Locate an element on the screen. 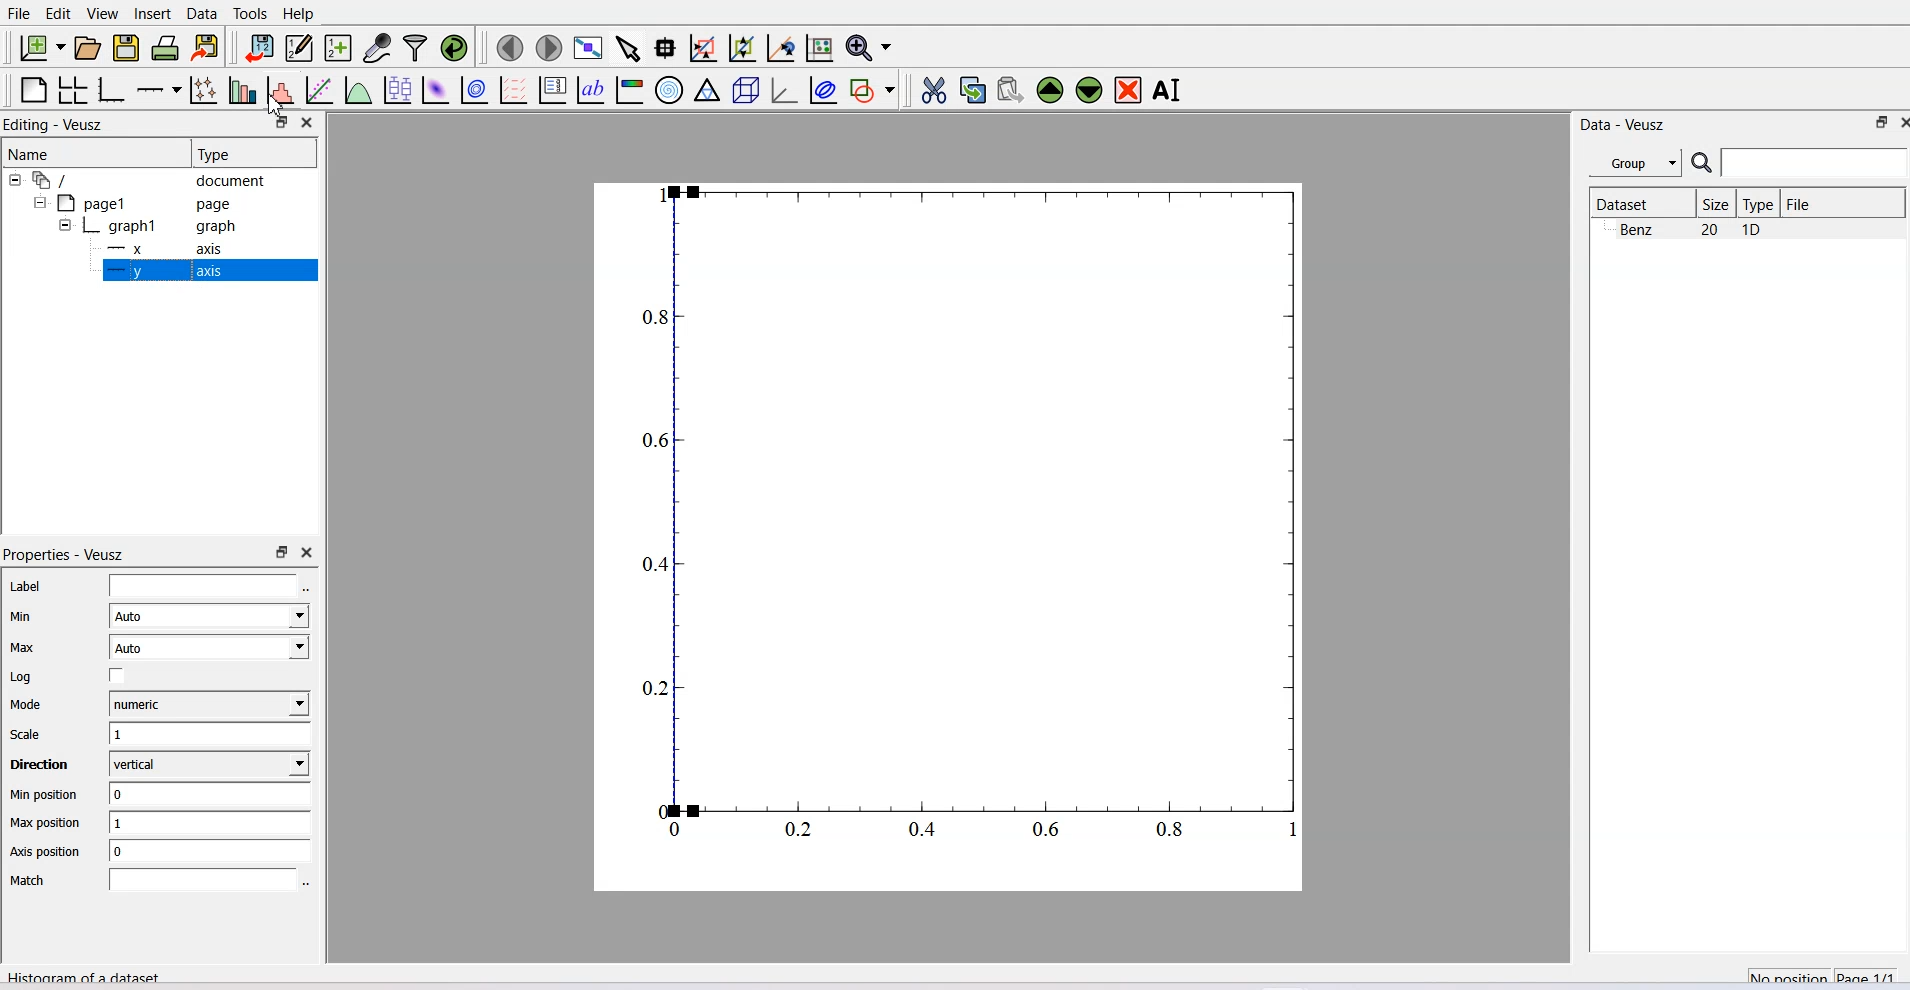  Type is located at coordinates (1760, 203).